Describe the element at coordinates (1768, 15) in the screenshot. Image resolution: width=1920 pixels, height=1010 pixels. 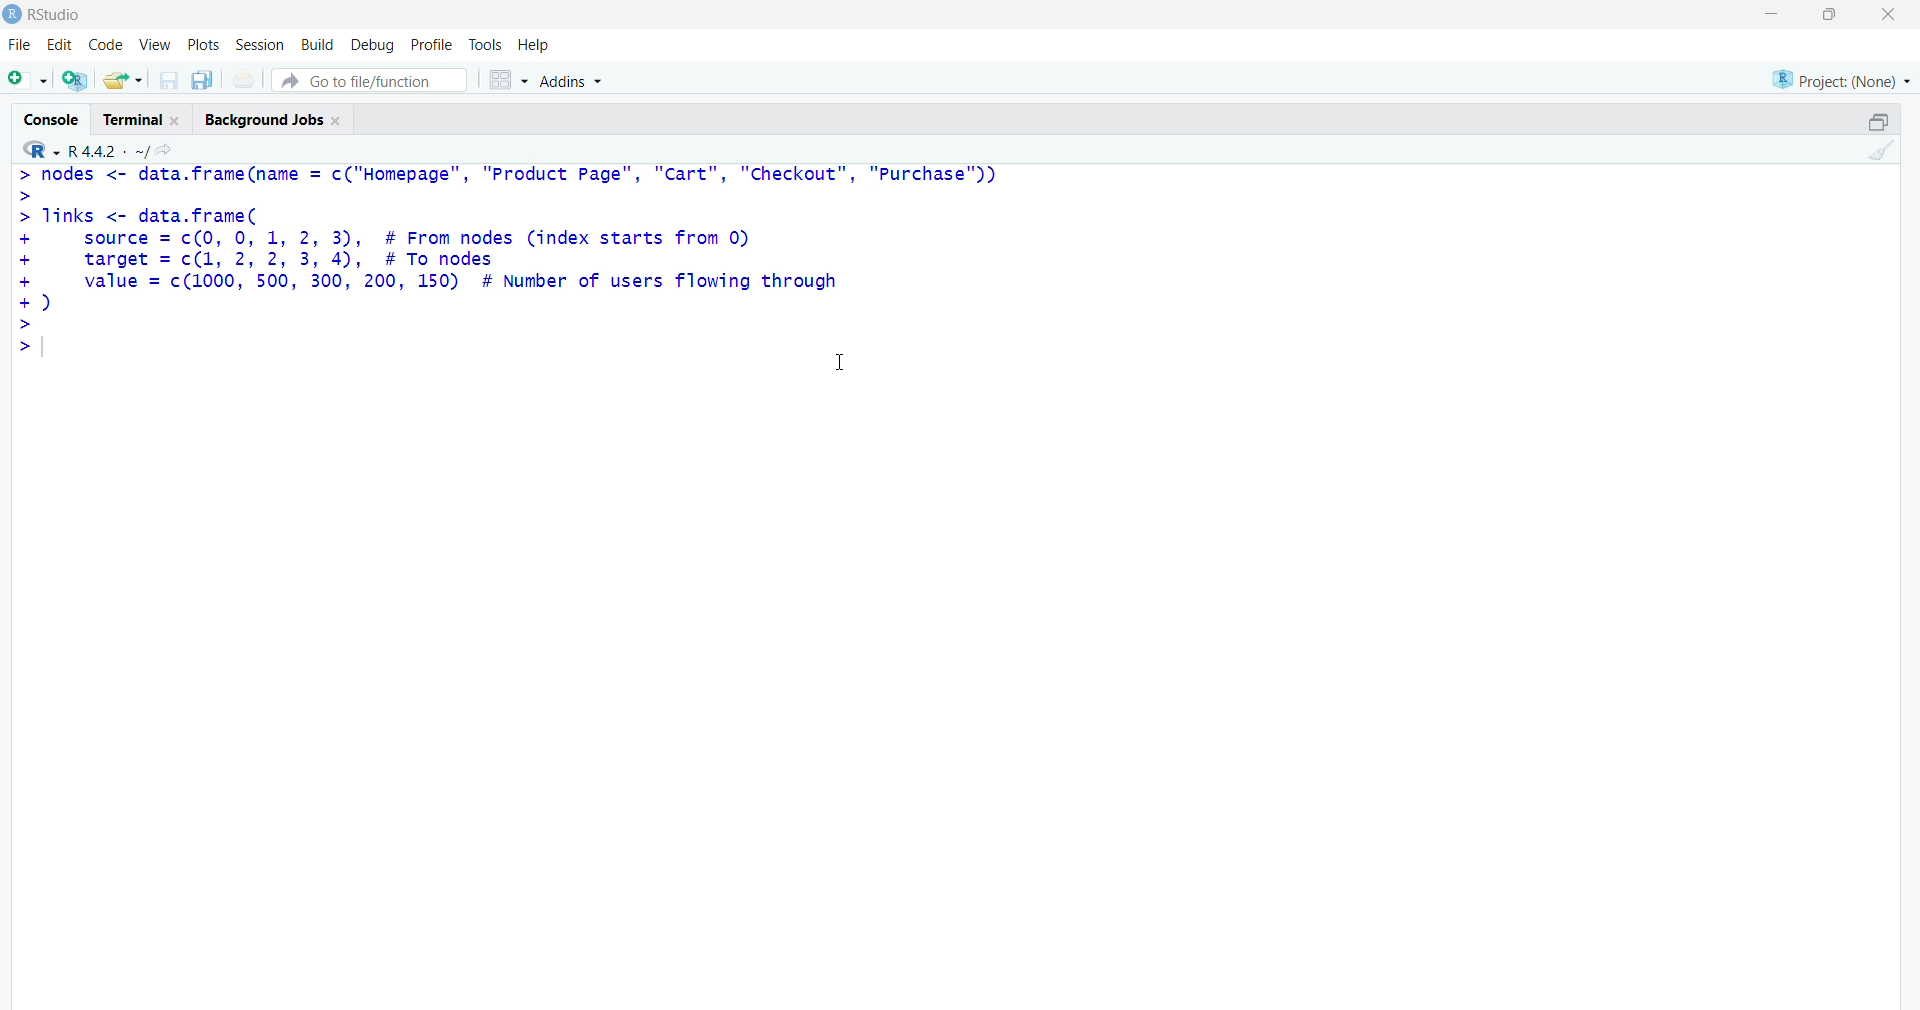
I see `minimize` at that location.